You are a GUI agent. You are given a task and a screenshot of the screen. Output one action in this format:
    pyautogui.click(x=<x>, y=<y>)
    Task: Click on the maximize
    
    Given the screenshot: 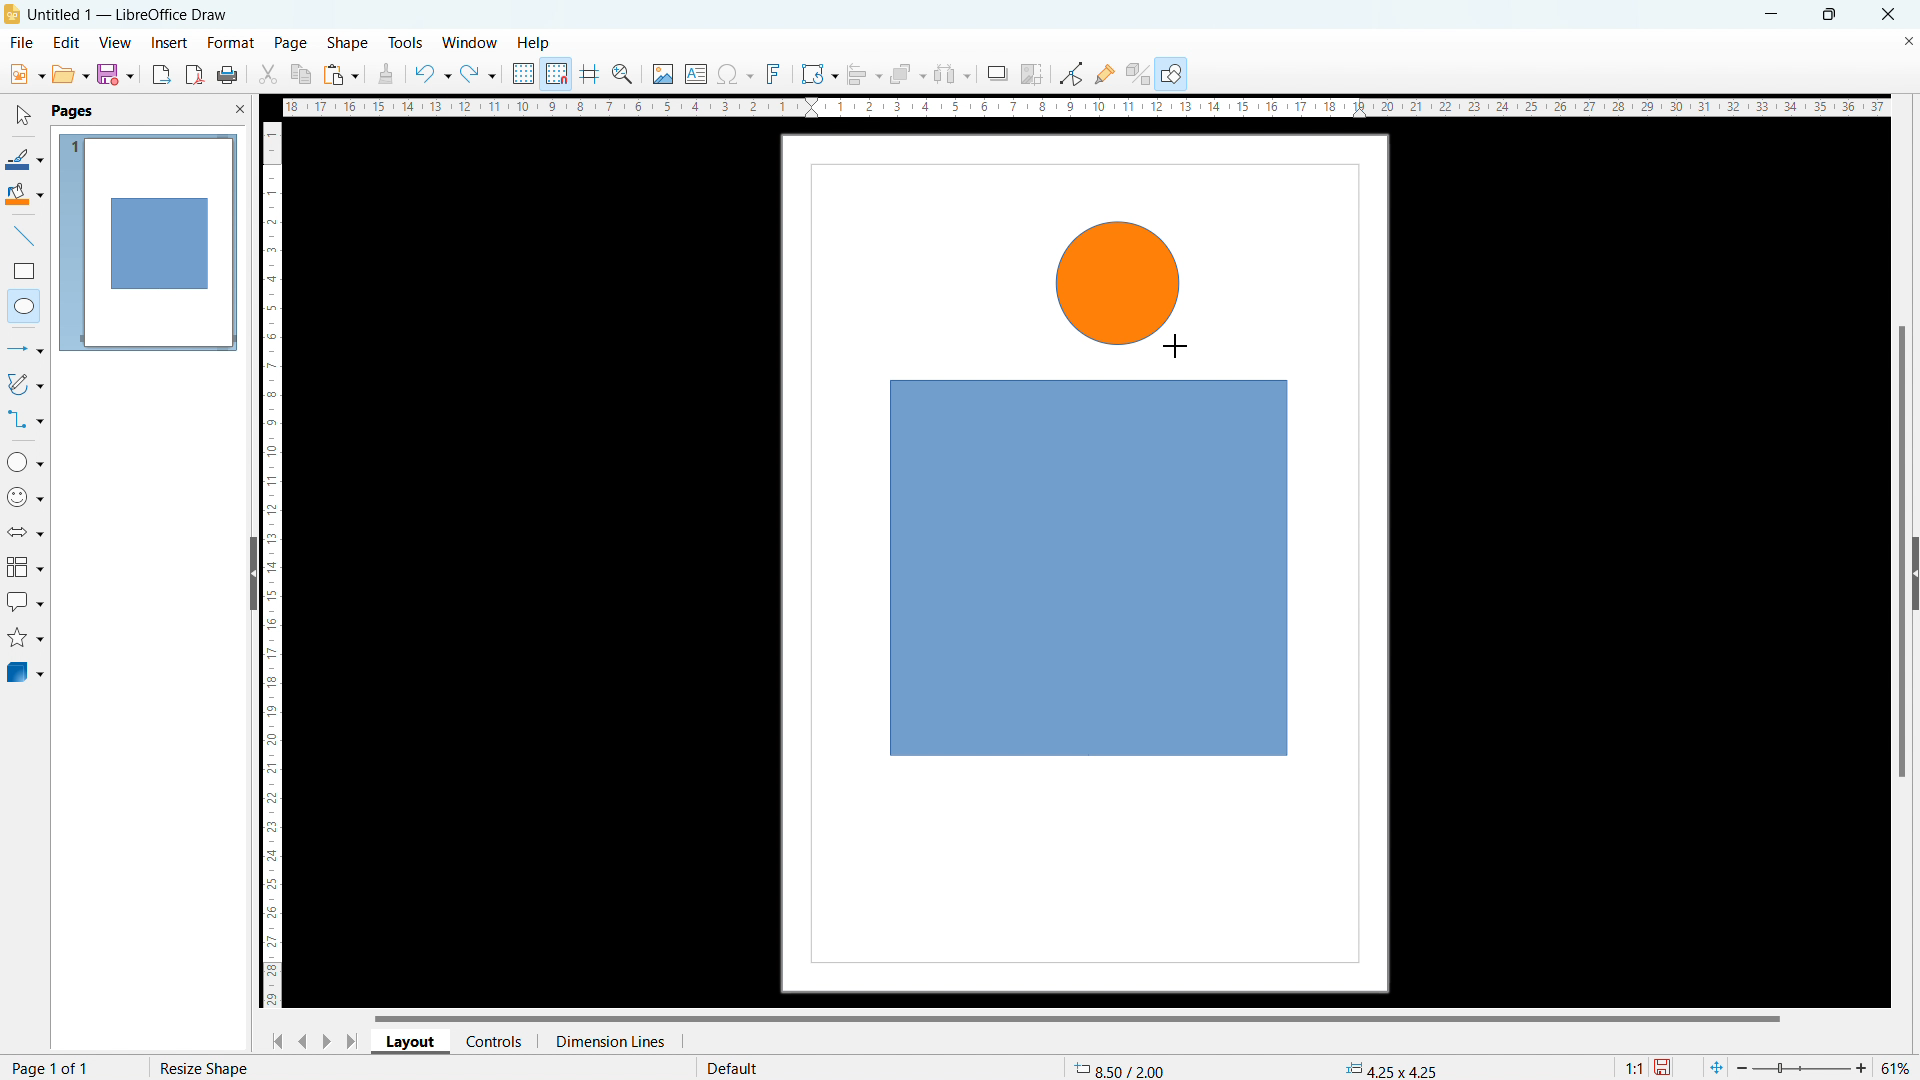 What is the action you would take?
    pyautogui.click(x=1828, y=15)
    